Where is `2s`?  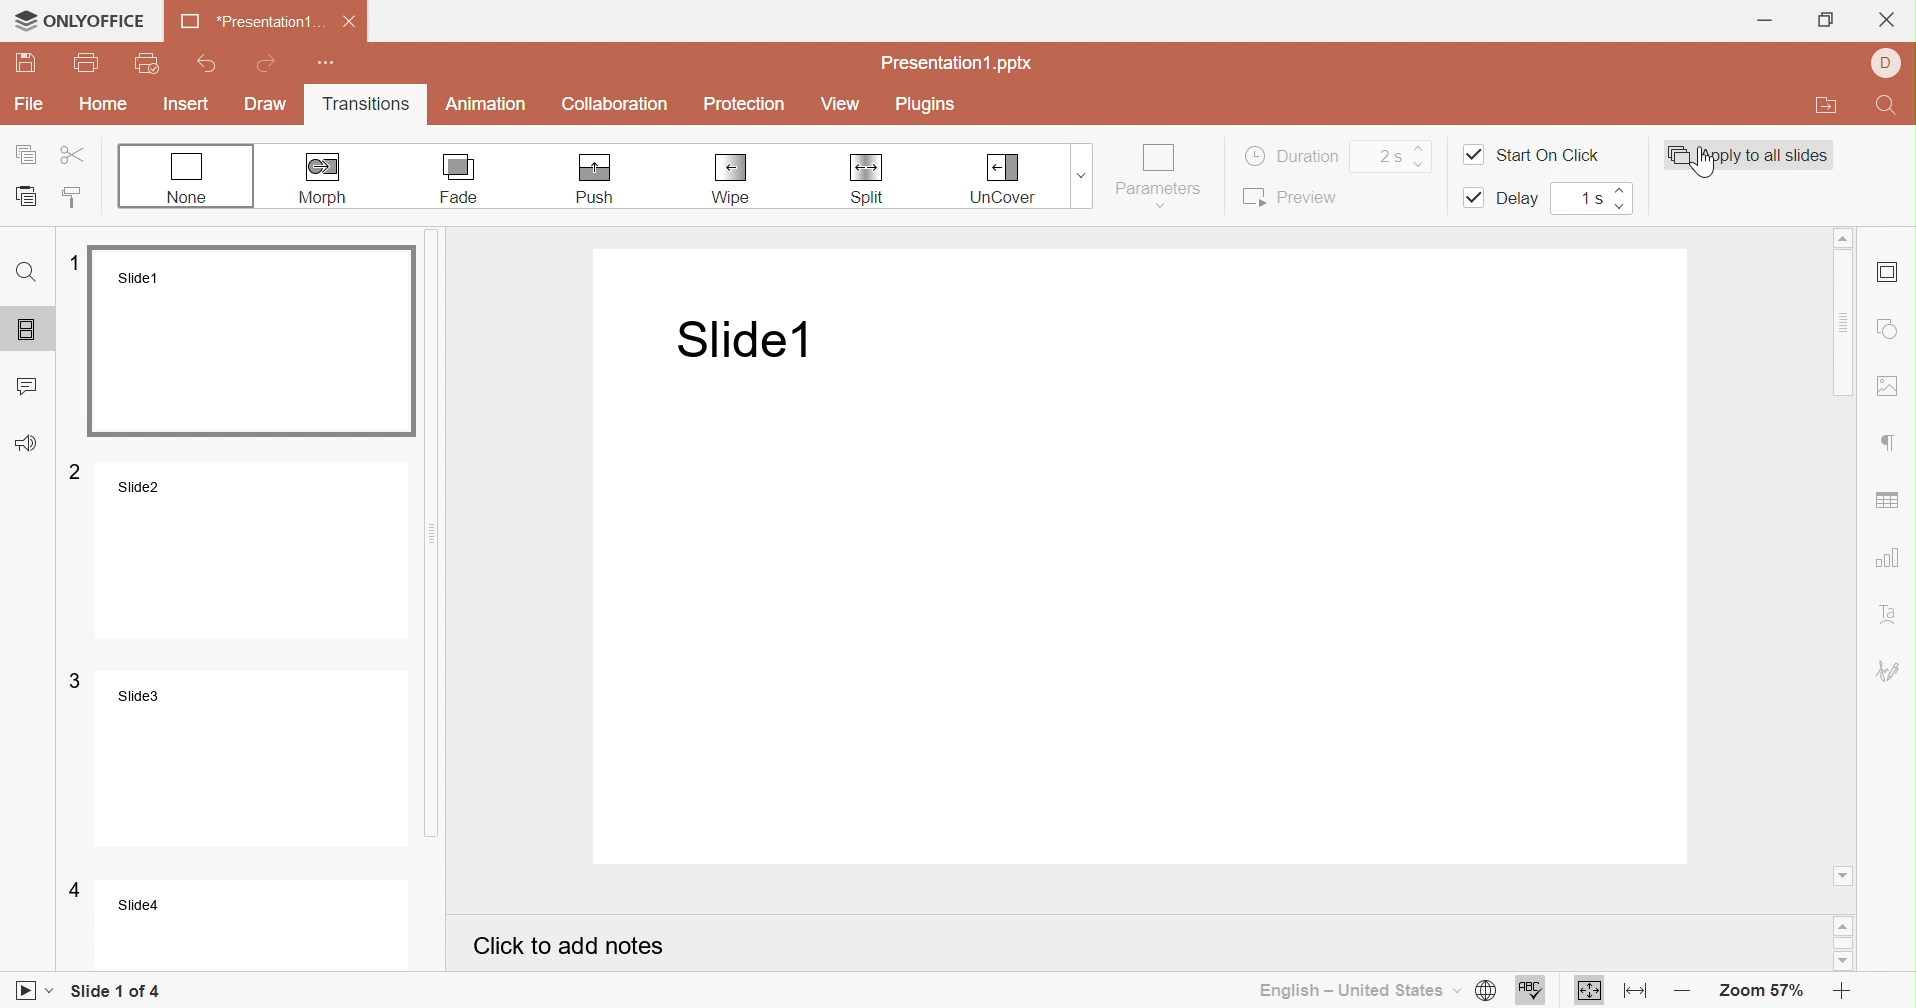 2s is located at coordinates (1401, 154).